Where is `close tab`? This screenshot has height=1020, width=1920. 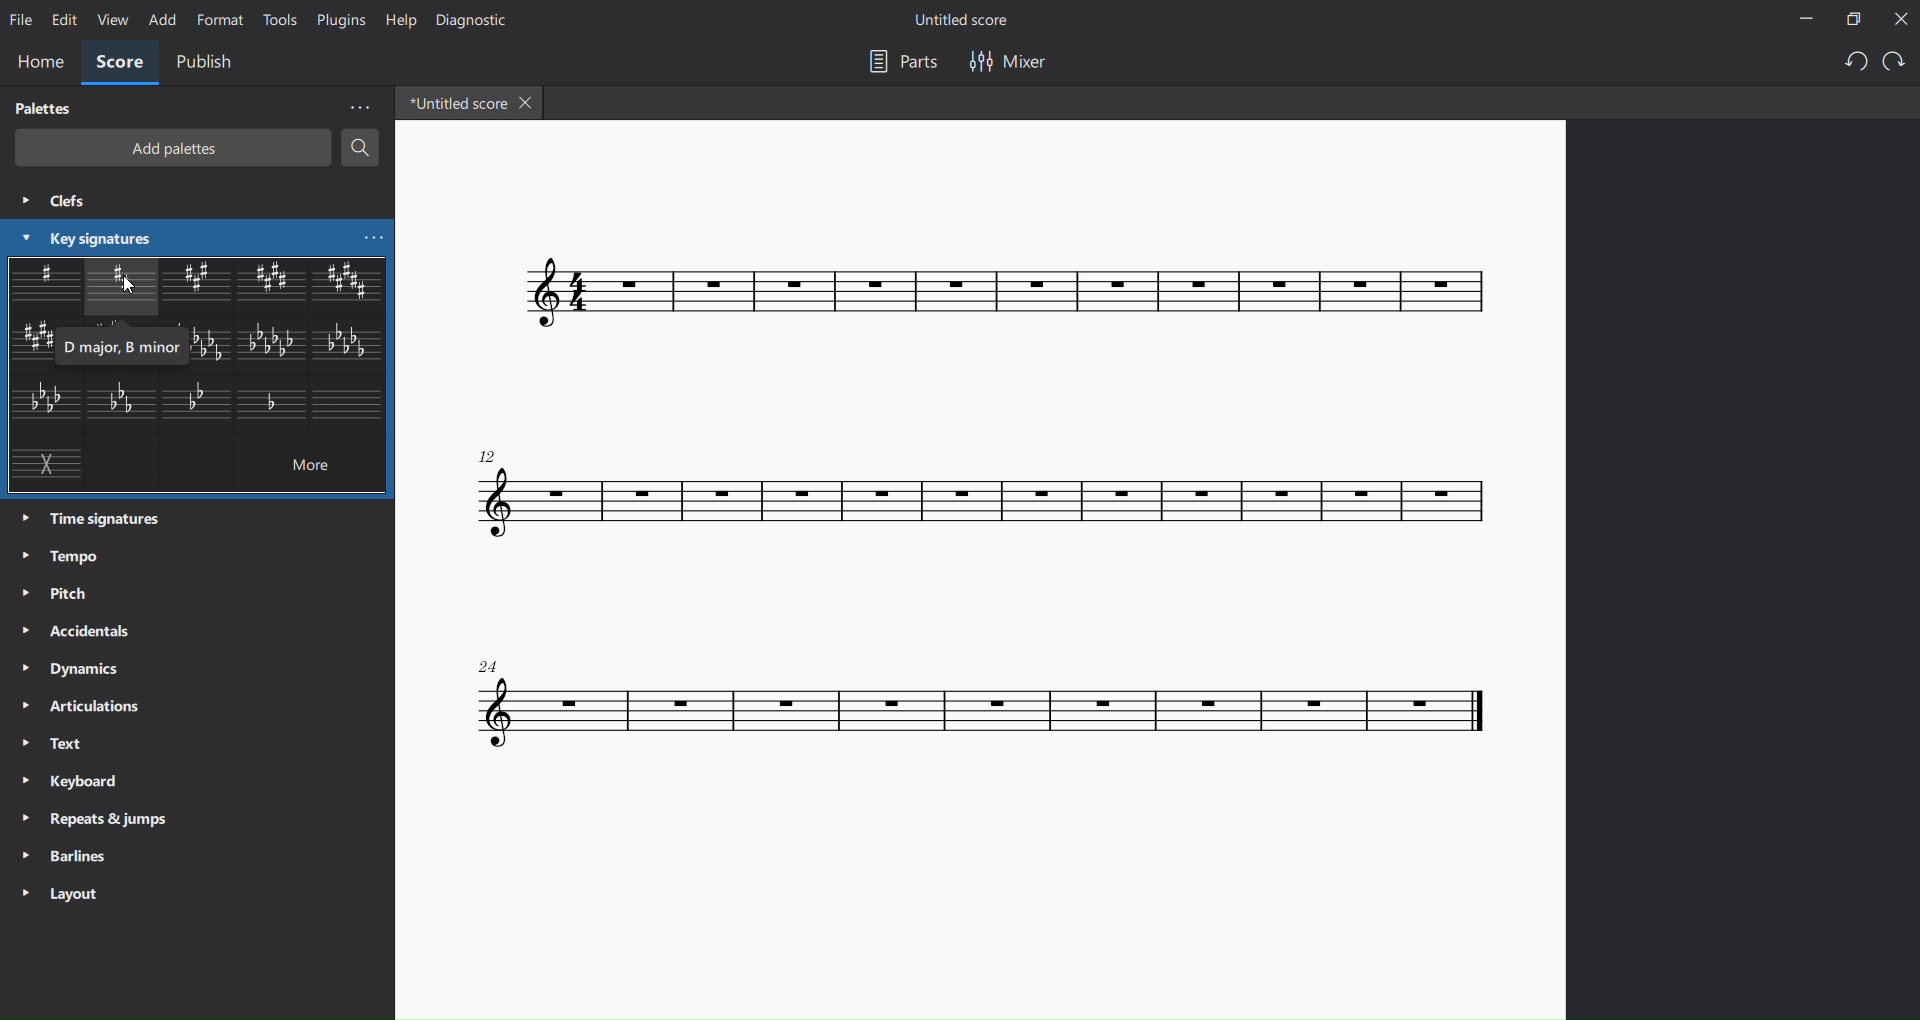 close tab is located at coordinates (528, 104).